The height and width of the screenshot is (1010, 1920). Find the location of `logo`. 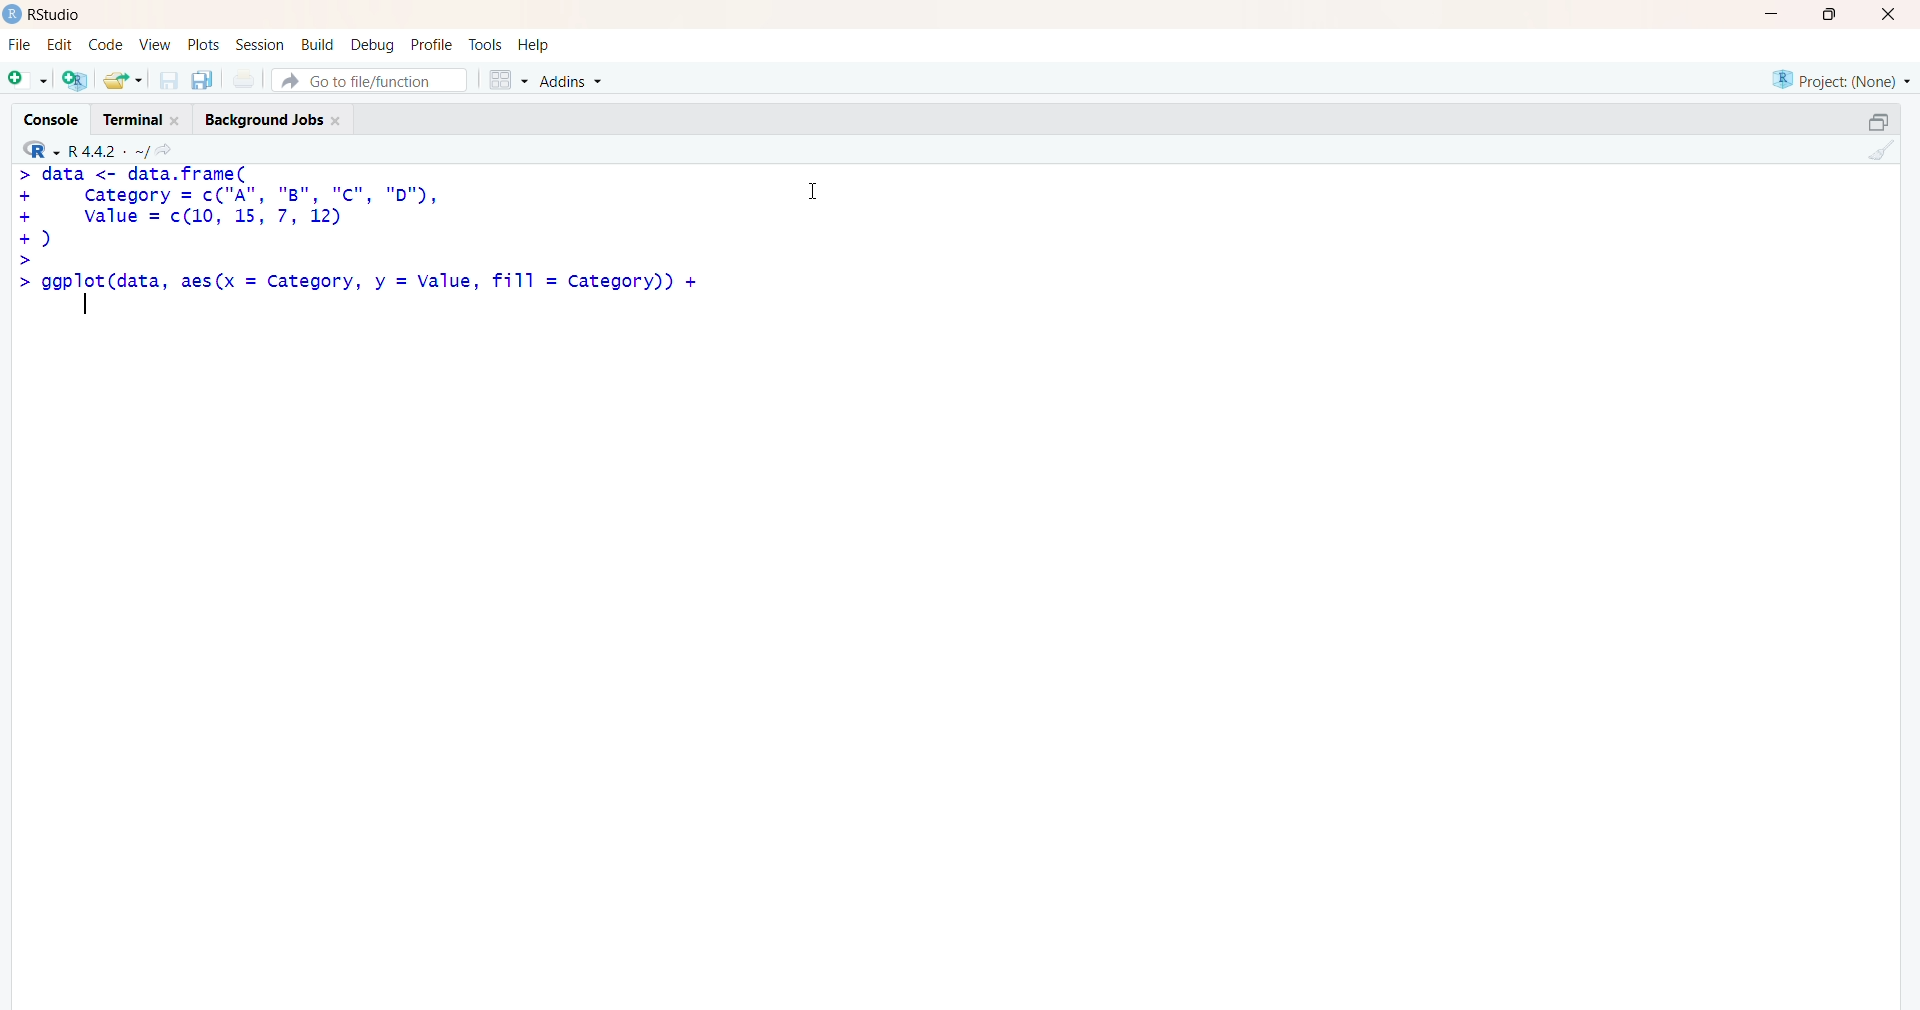

logo is located at coordinates (13, 14).